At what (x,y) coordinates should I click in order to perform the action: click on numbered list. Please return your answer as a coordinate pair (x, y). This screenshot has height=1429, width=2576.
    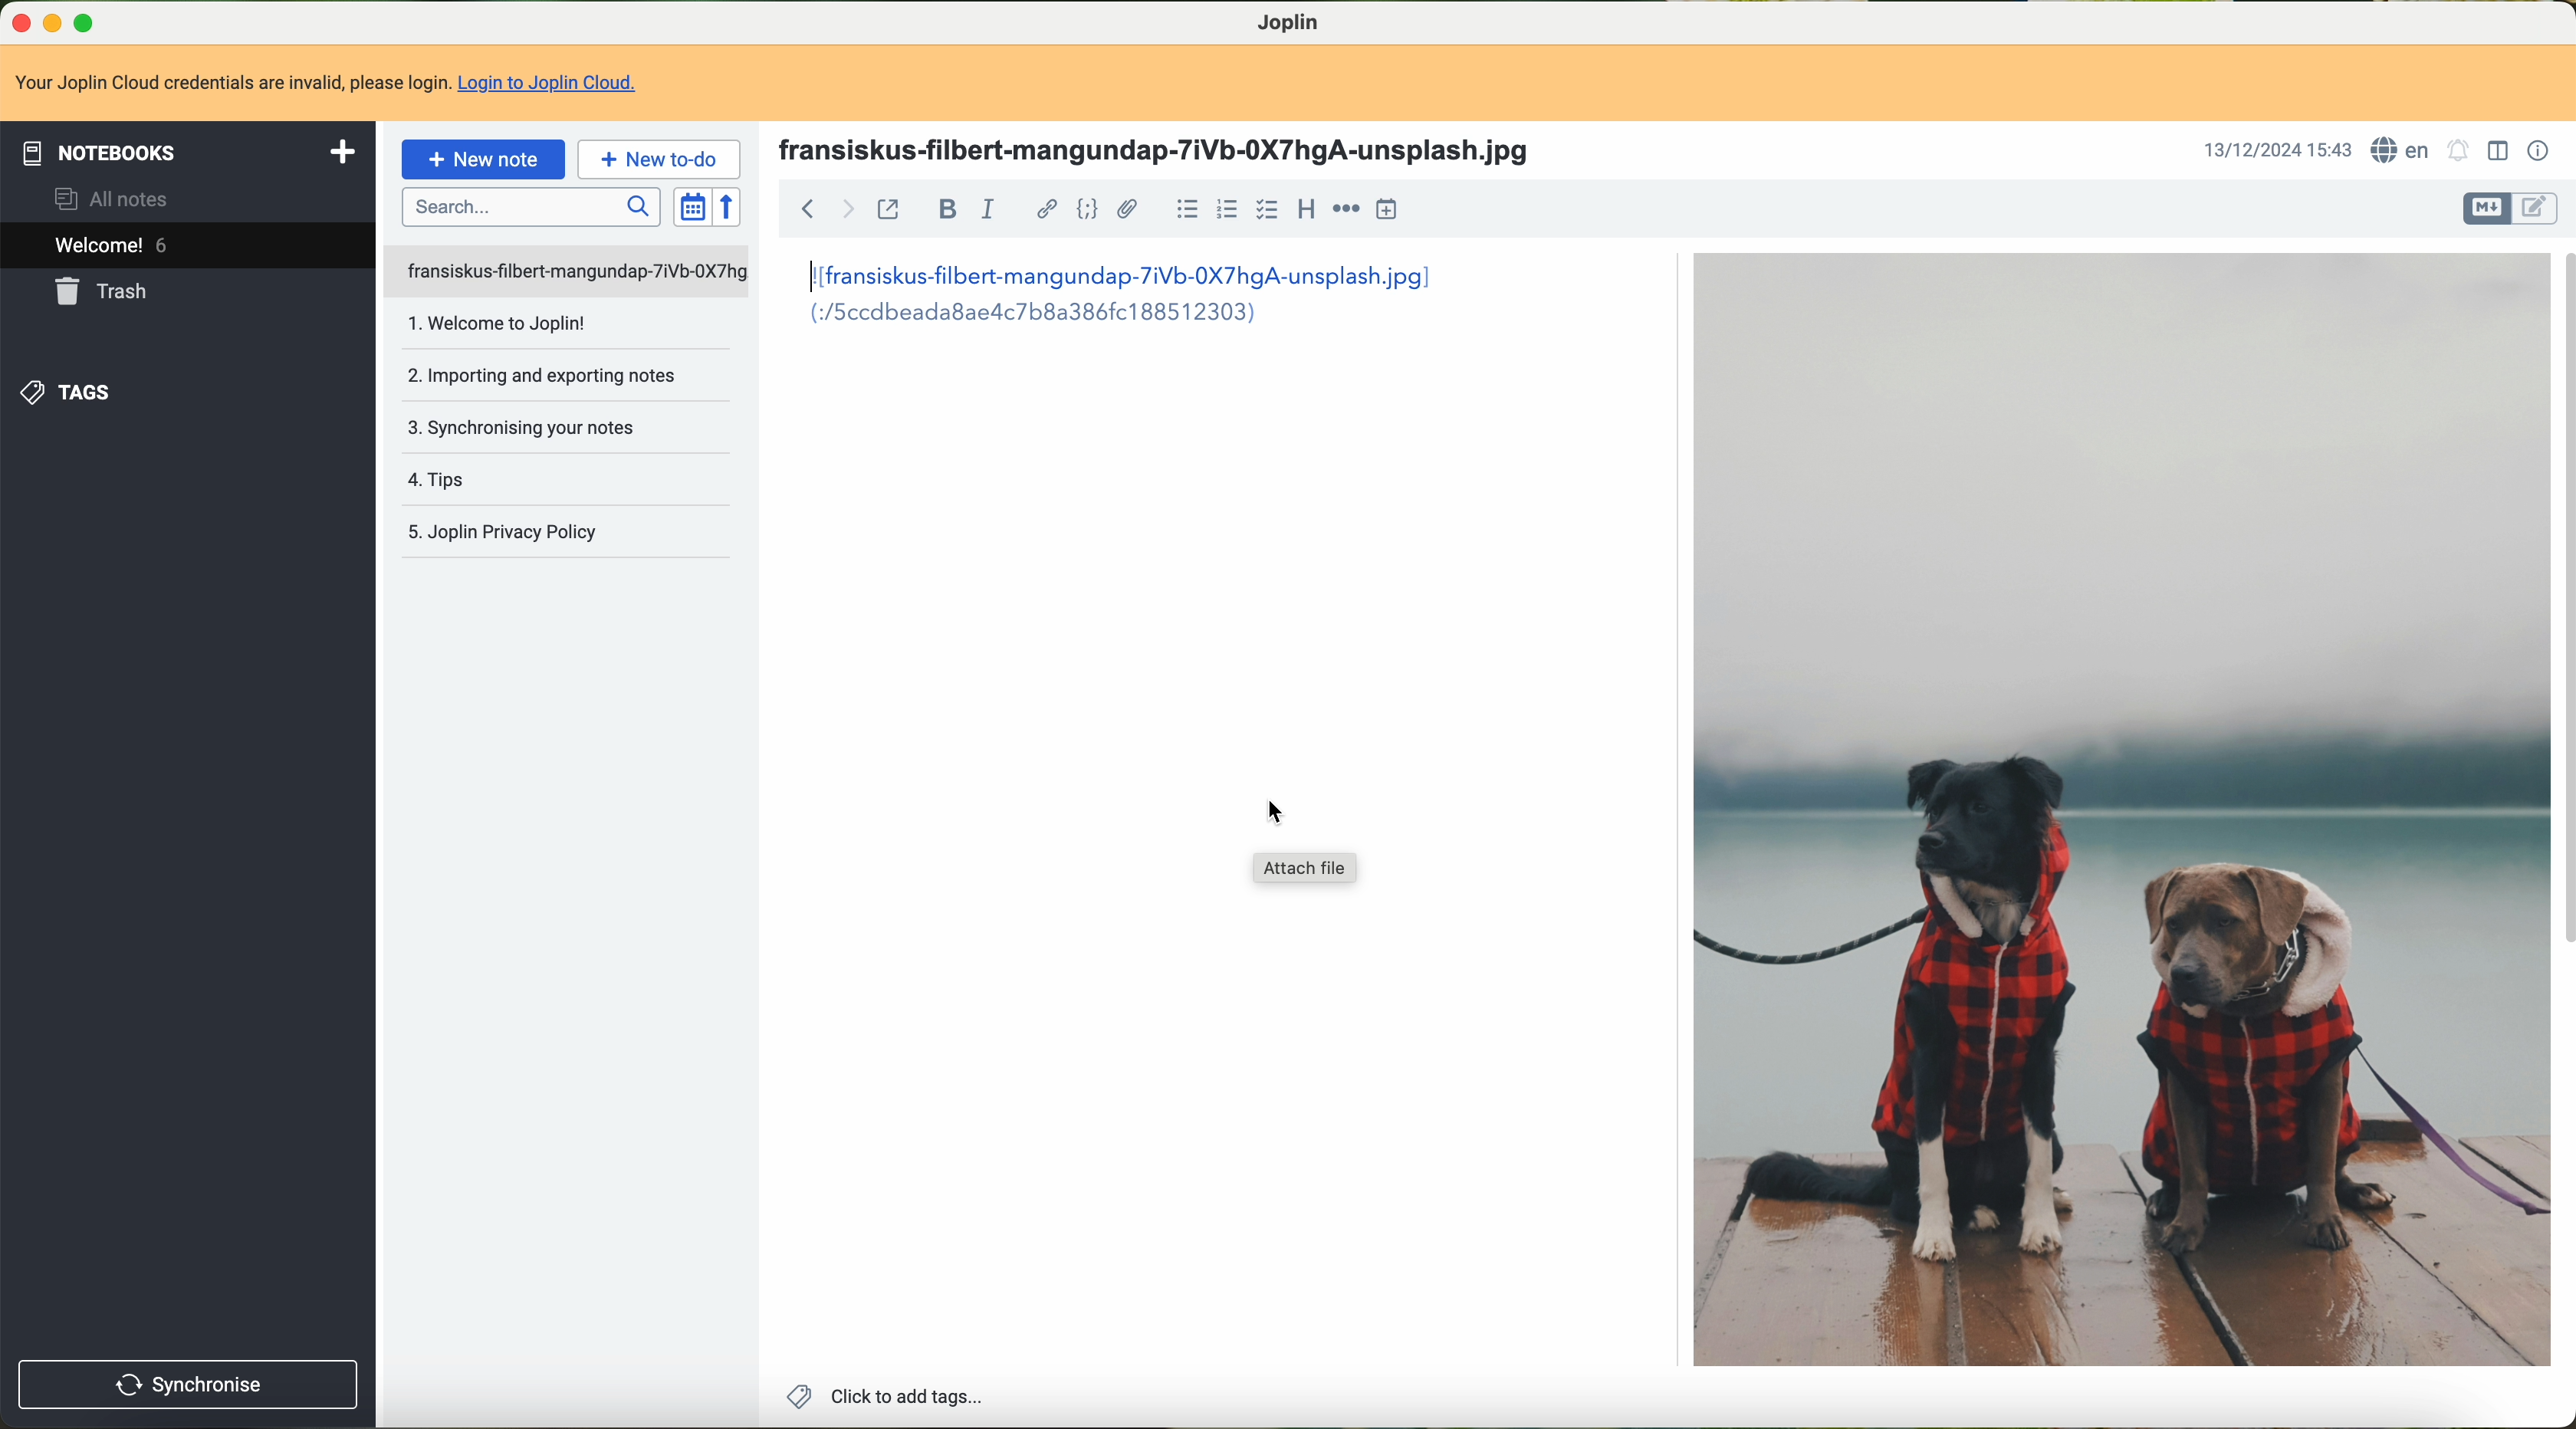
    Looking at the image, I should click on (1229, 212).